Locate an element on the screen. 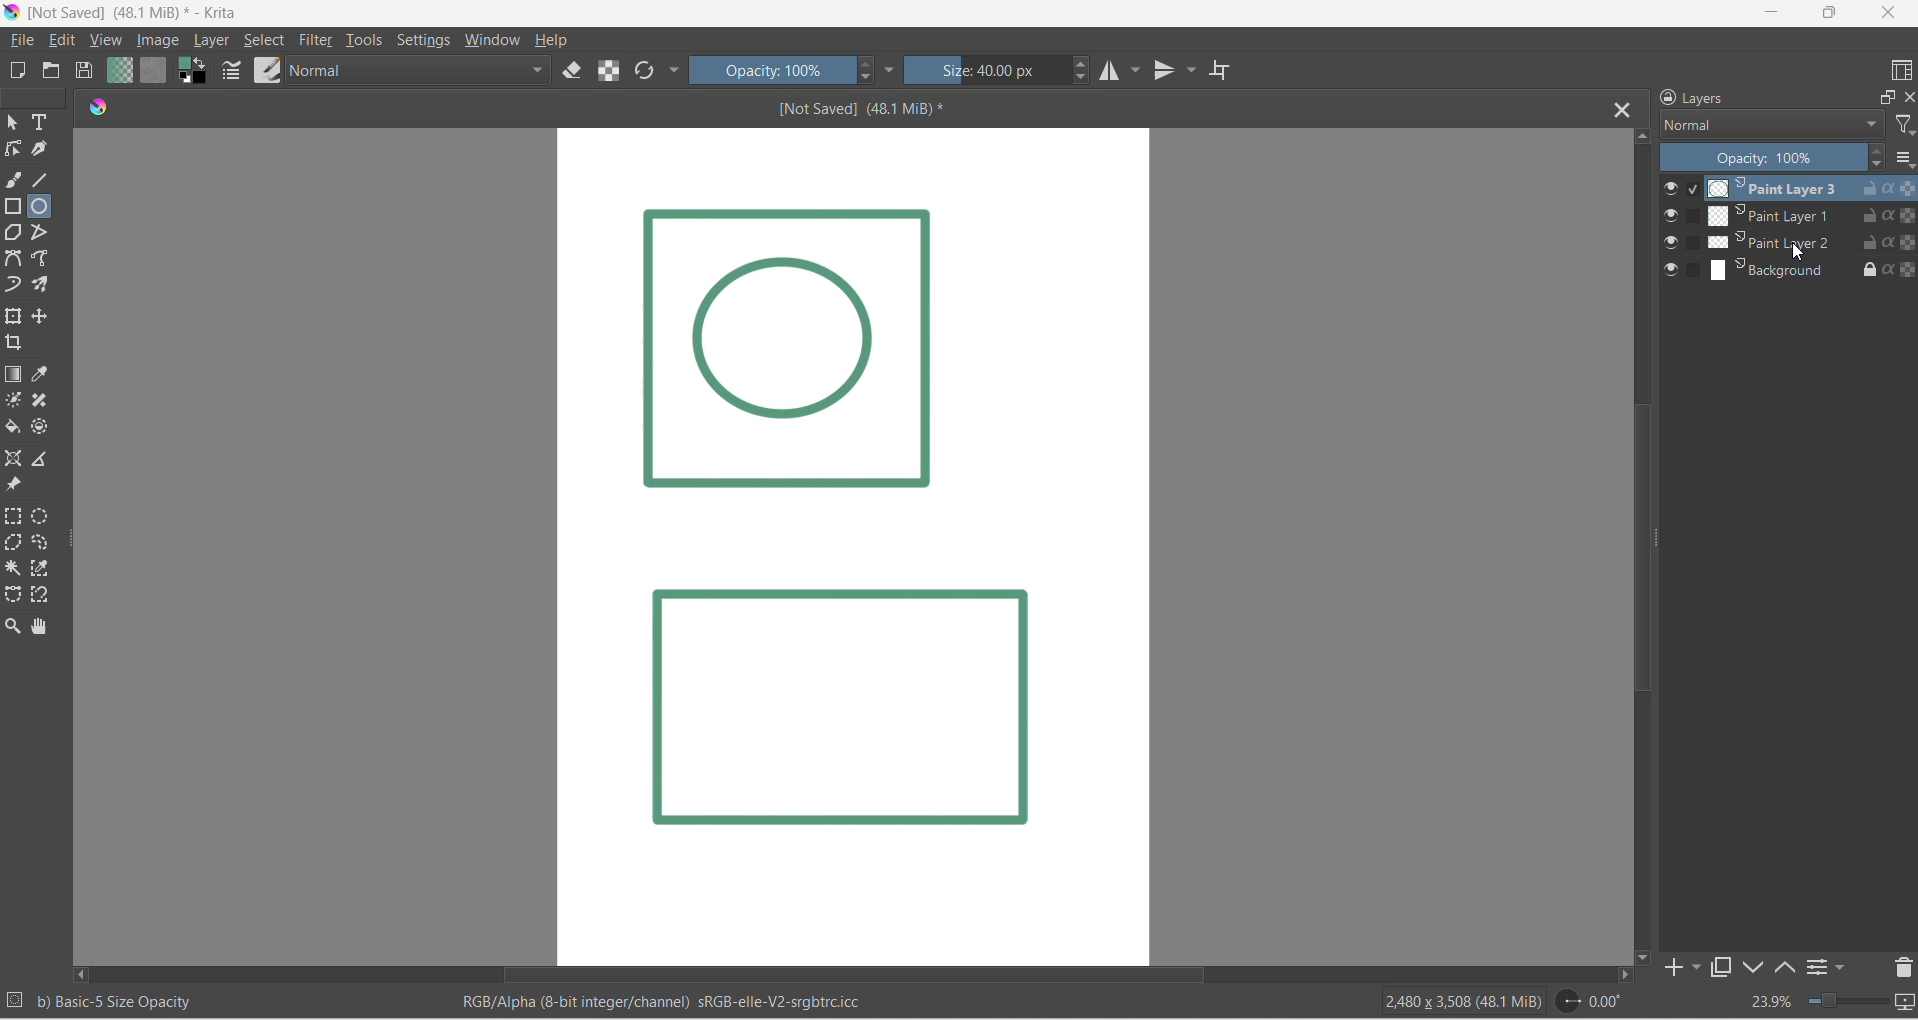 The width and height of the screenshot is (1918, 1020). scrollbar is located at coordinates (1657, 542).